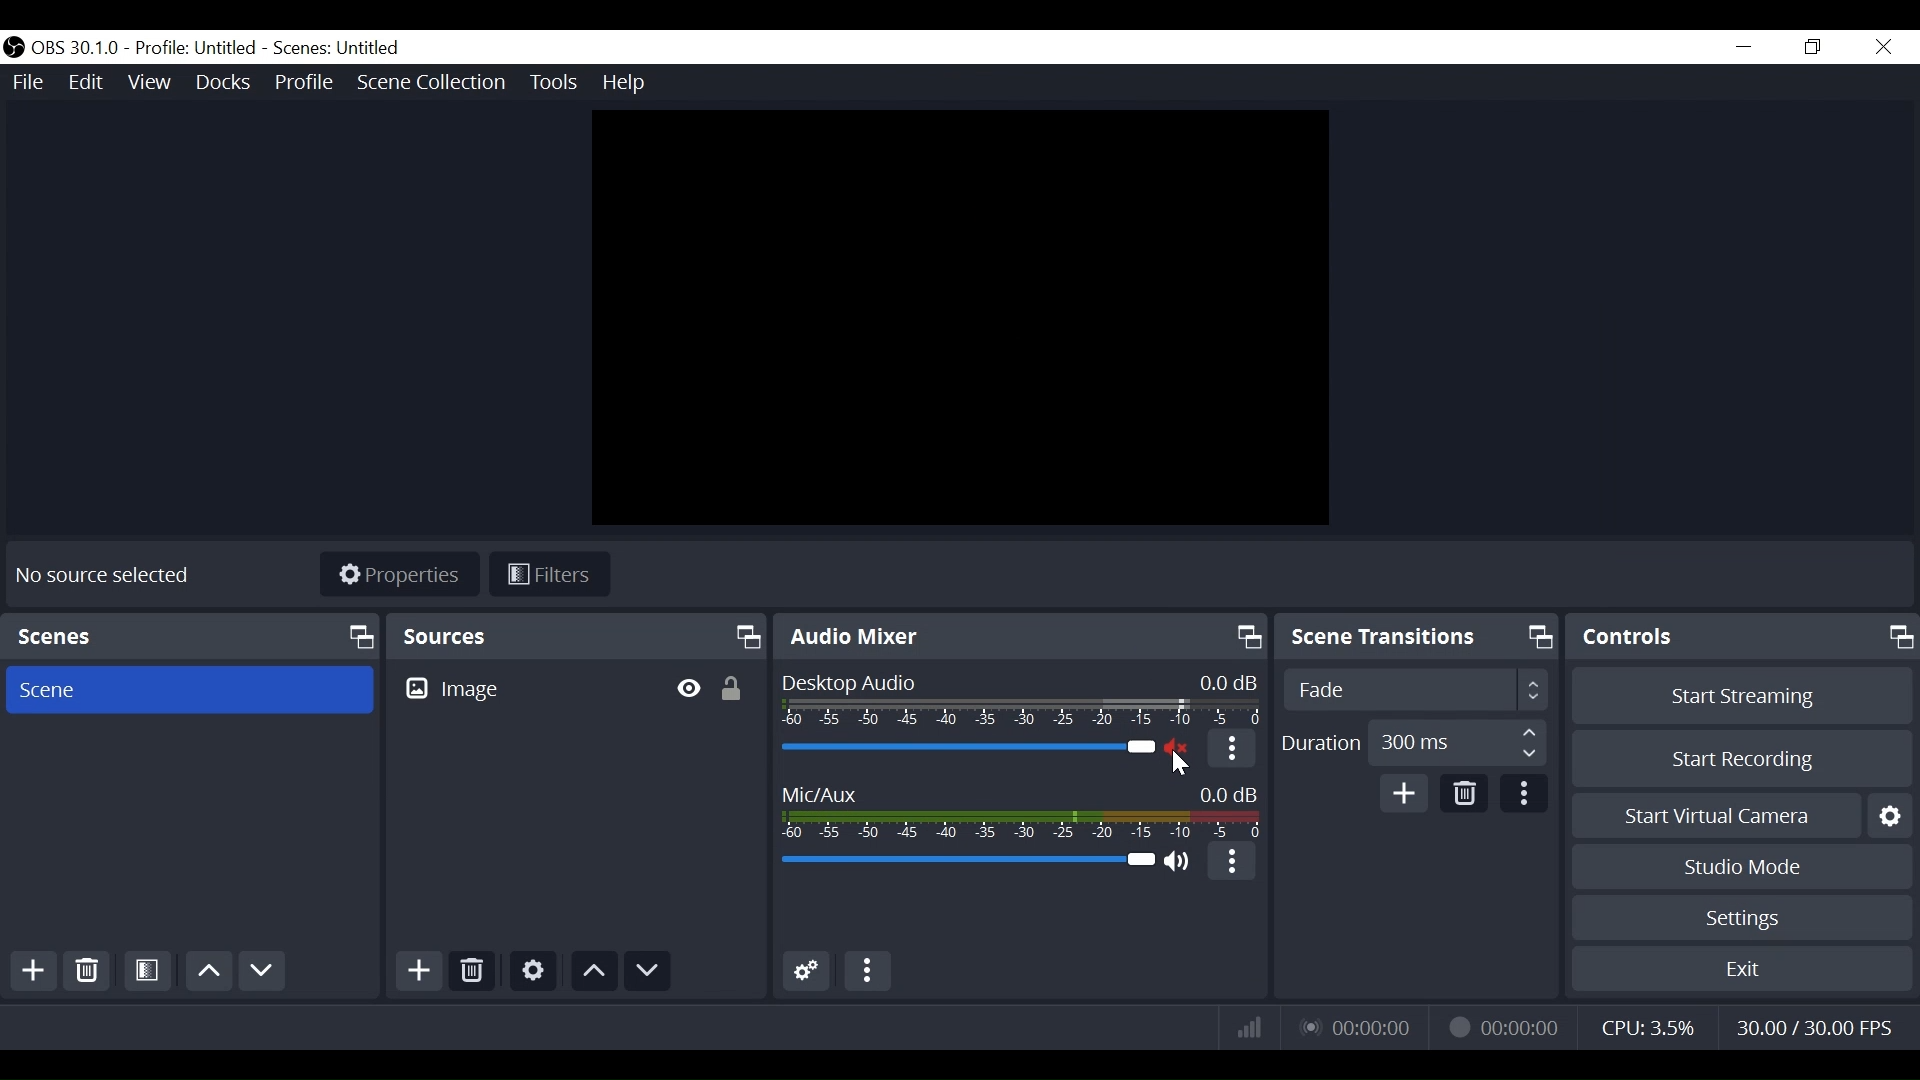  Describe the element at coordinates (208, 973) in the screenshot. I see `Move Up` at that location.